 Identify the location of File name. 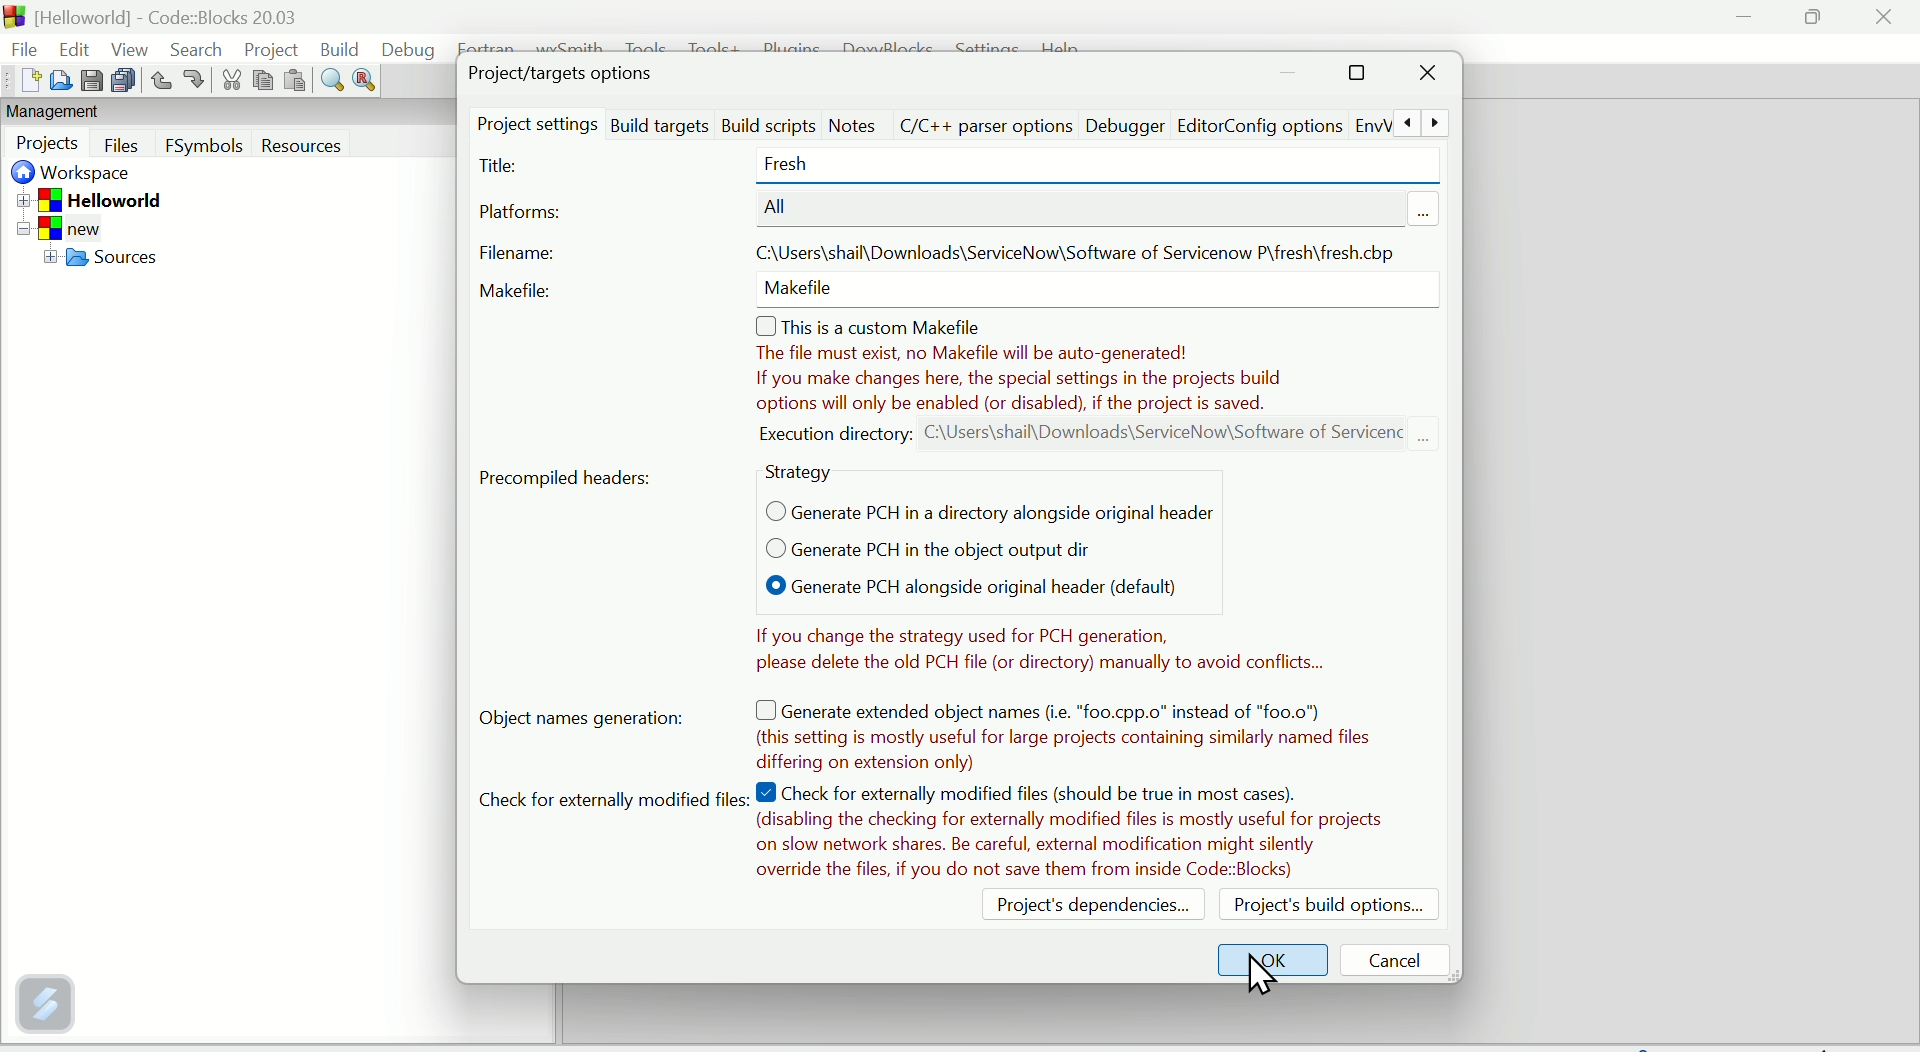
(513, 253).